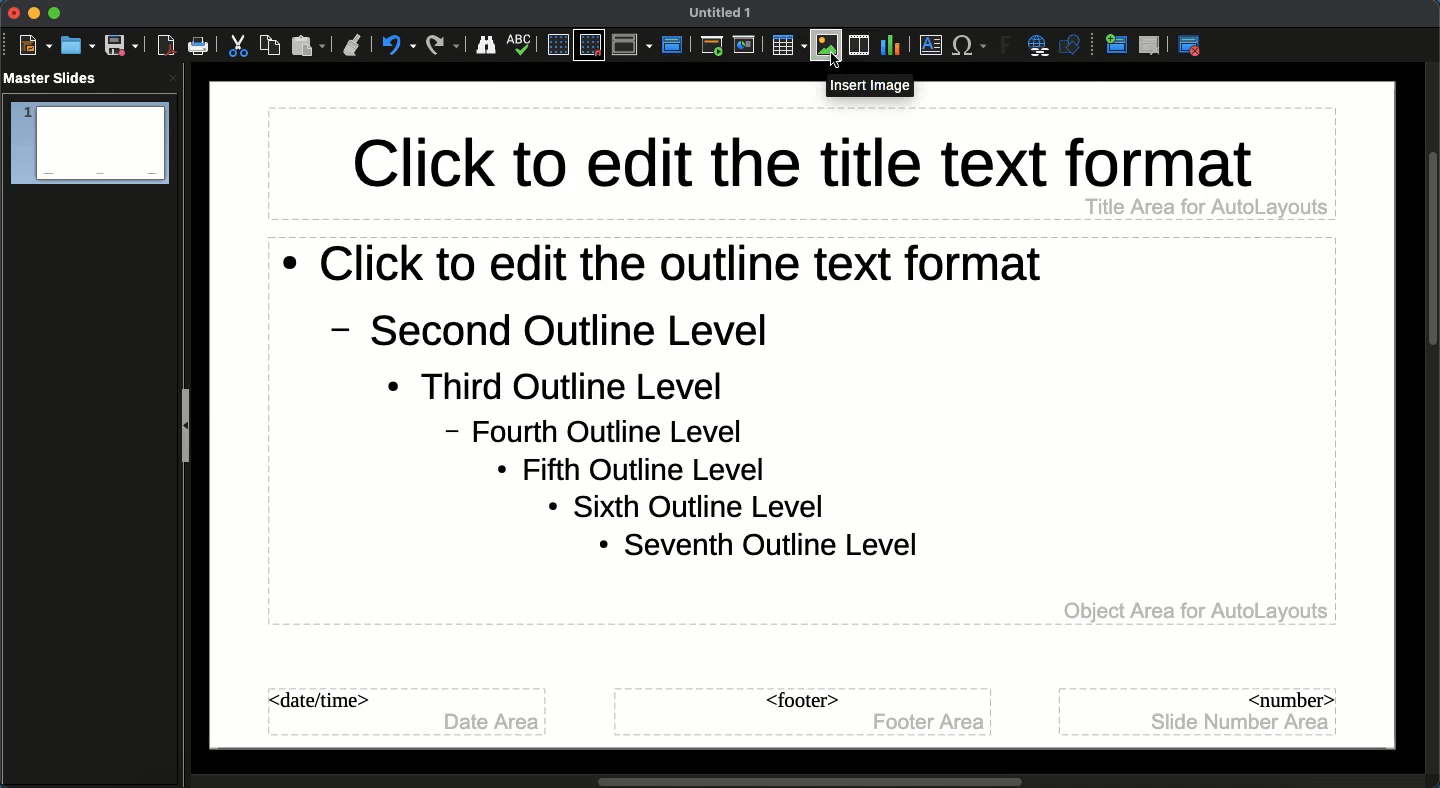 The height and width of the screenshot is (788, 1440). I want to click on Slide panel, so click(186, 427).